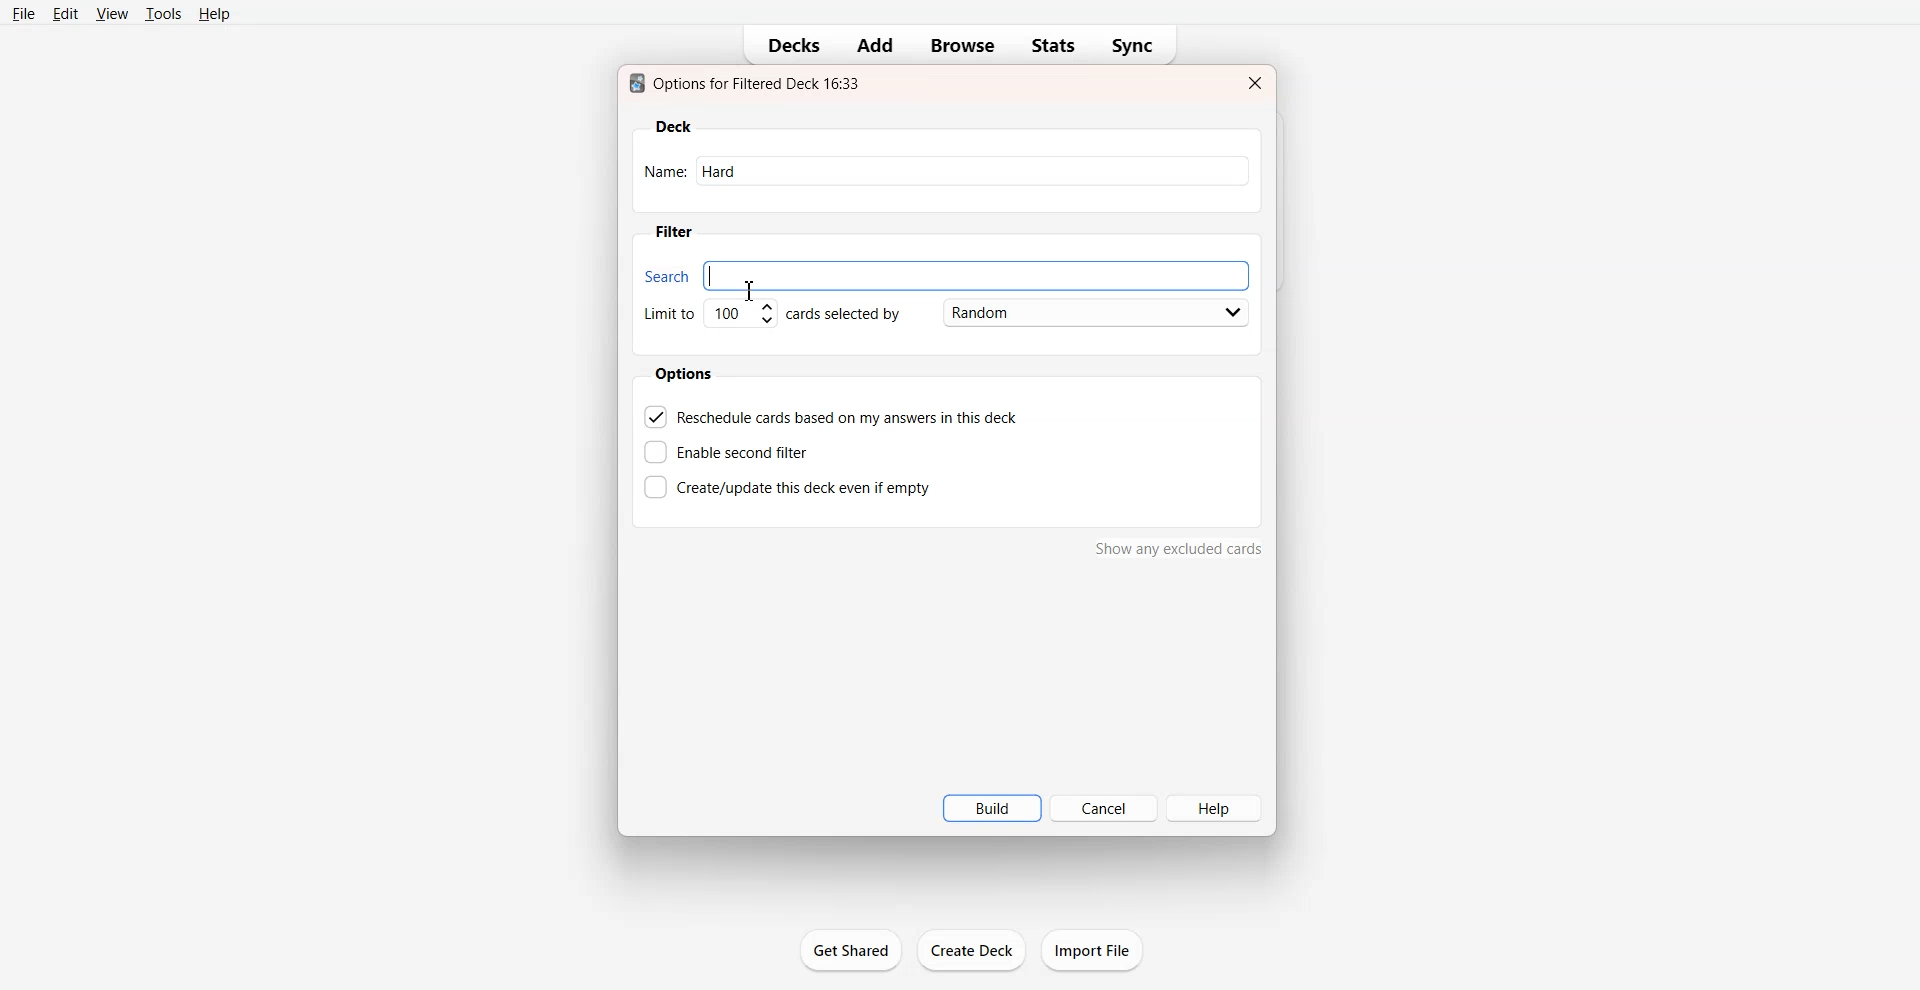 The height and width of the screenshot is (990, 1920). What do you see at coordinates (873, 45) in the screenshot?
I see `Add` at bounding box center [873, 45].